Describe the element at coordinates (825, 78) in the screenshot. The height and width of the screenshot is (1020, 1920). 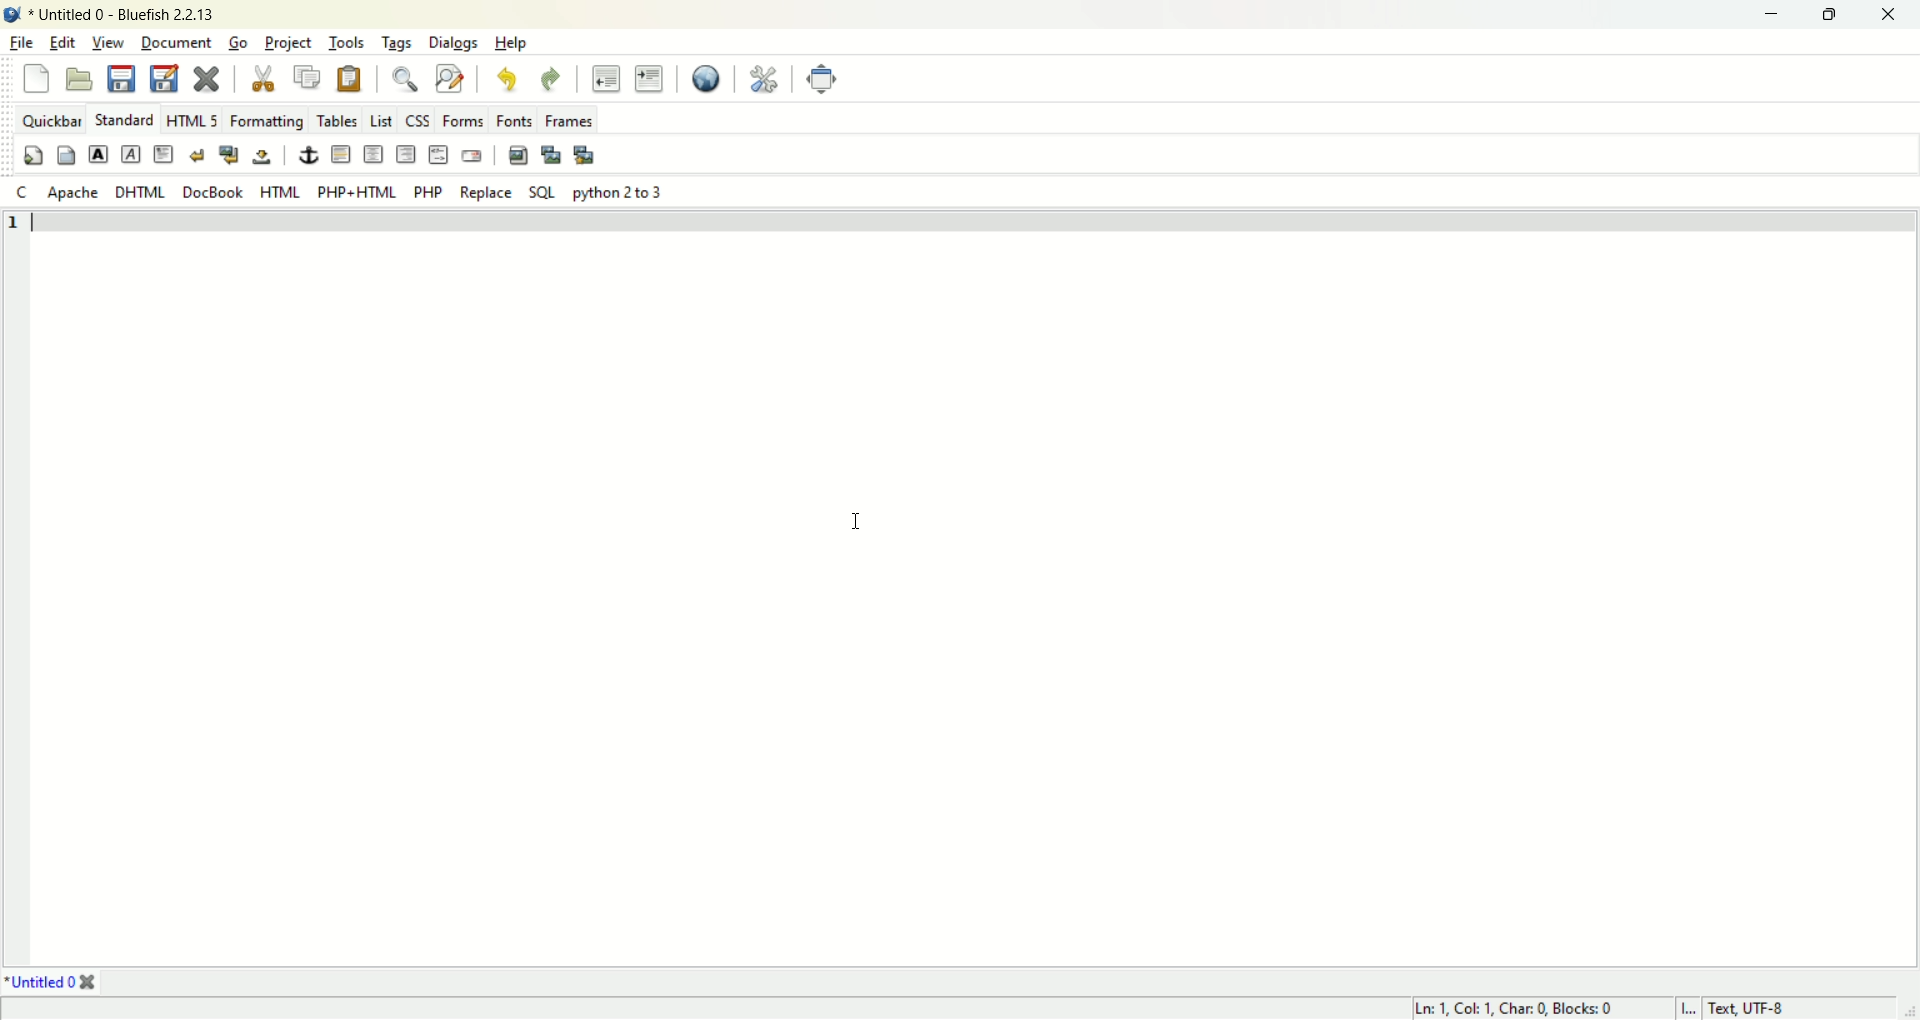
I see `fullscreen` at that location.